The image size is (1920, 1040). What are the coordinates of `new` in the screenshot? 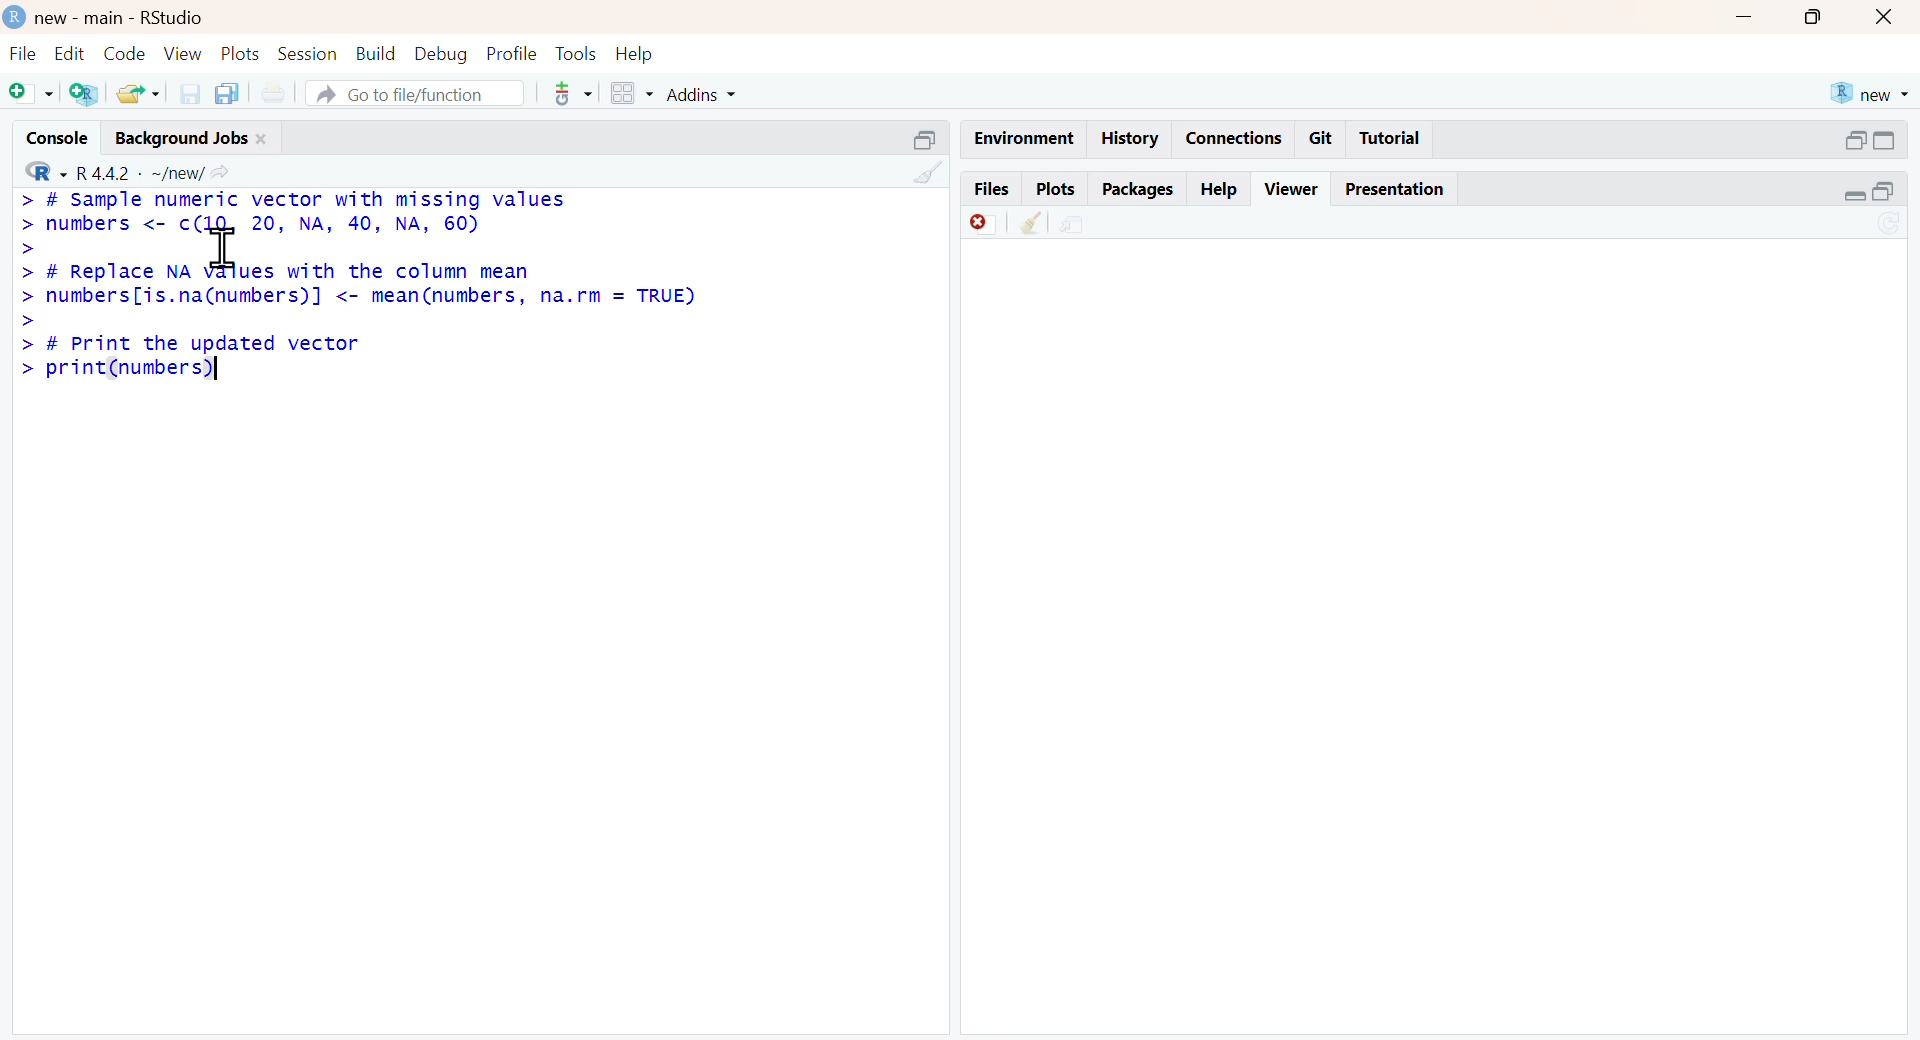 It's located at (1872, 95).